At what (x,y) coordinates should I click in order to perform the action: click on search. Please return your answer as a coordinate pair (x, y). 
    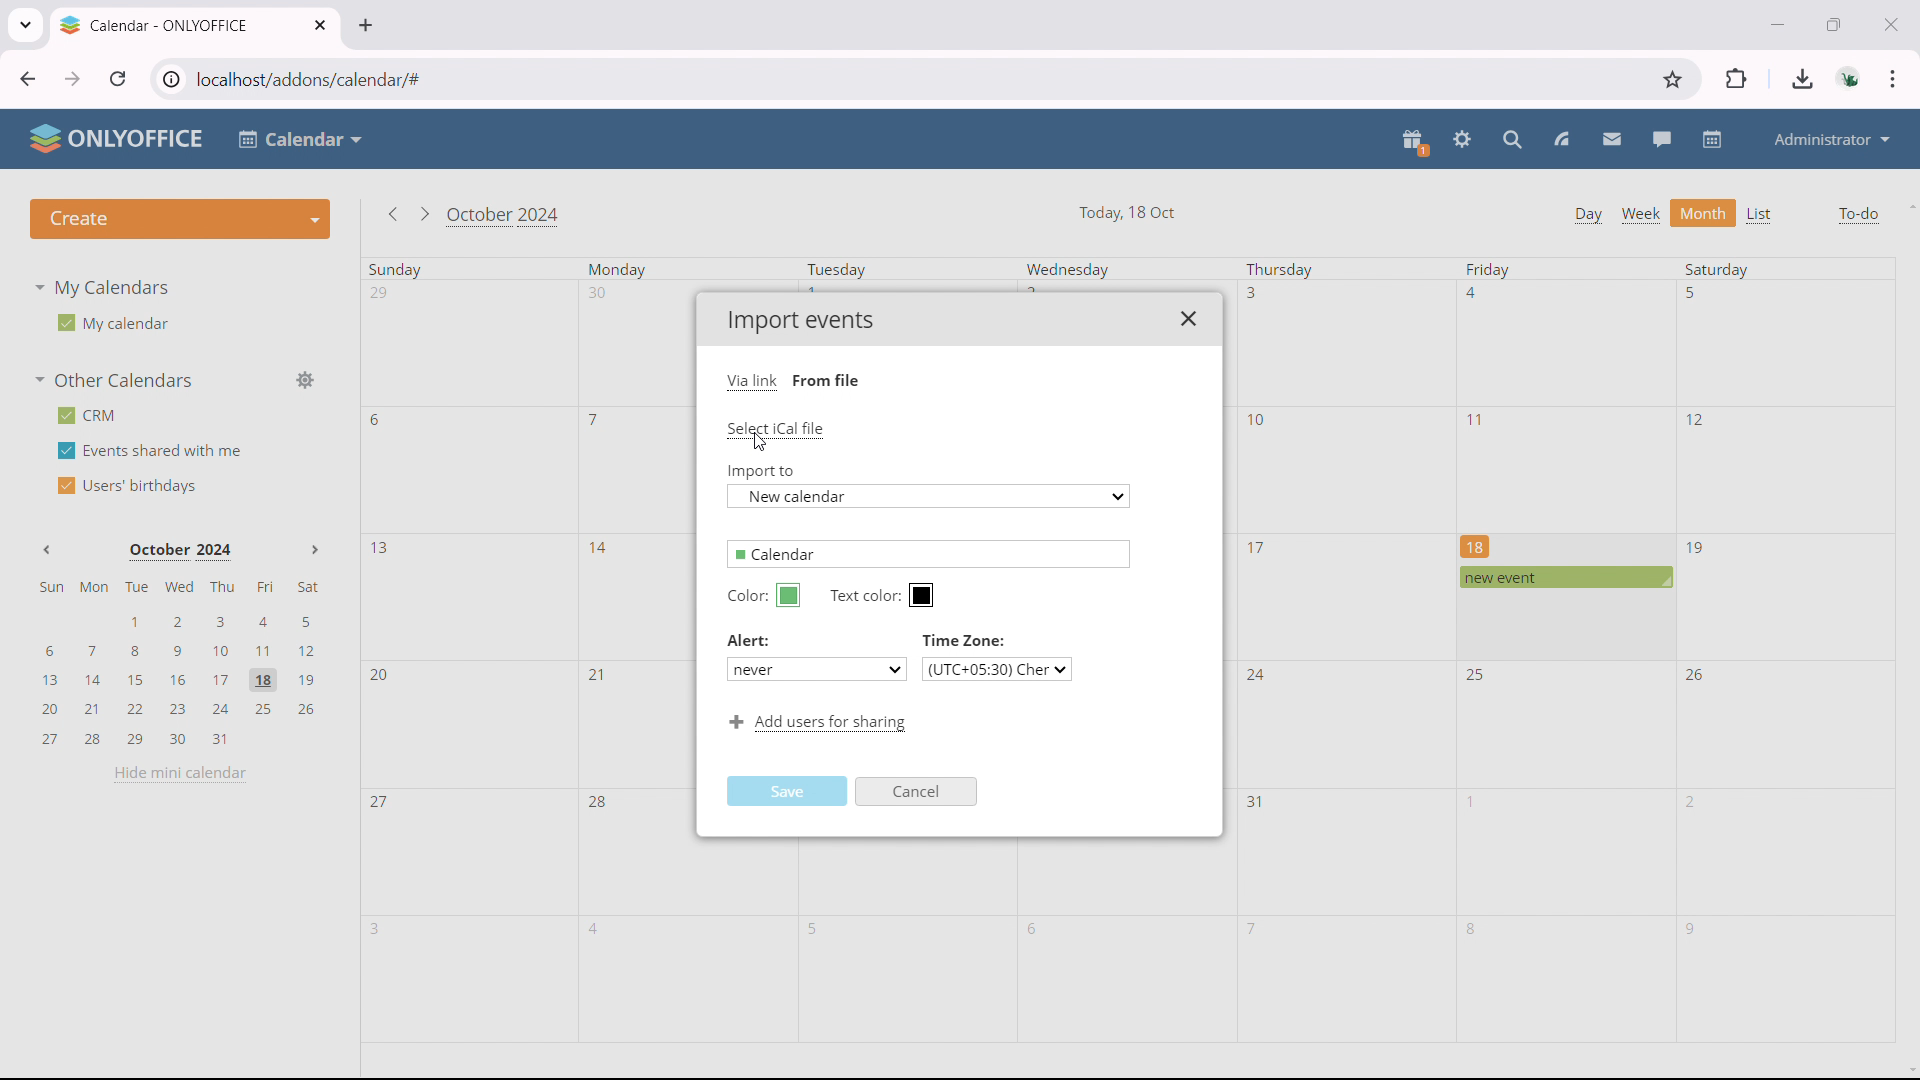
    Looking at the image, I should click on (1514, 140).